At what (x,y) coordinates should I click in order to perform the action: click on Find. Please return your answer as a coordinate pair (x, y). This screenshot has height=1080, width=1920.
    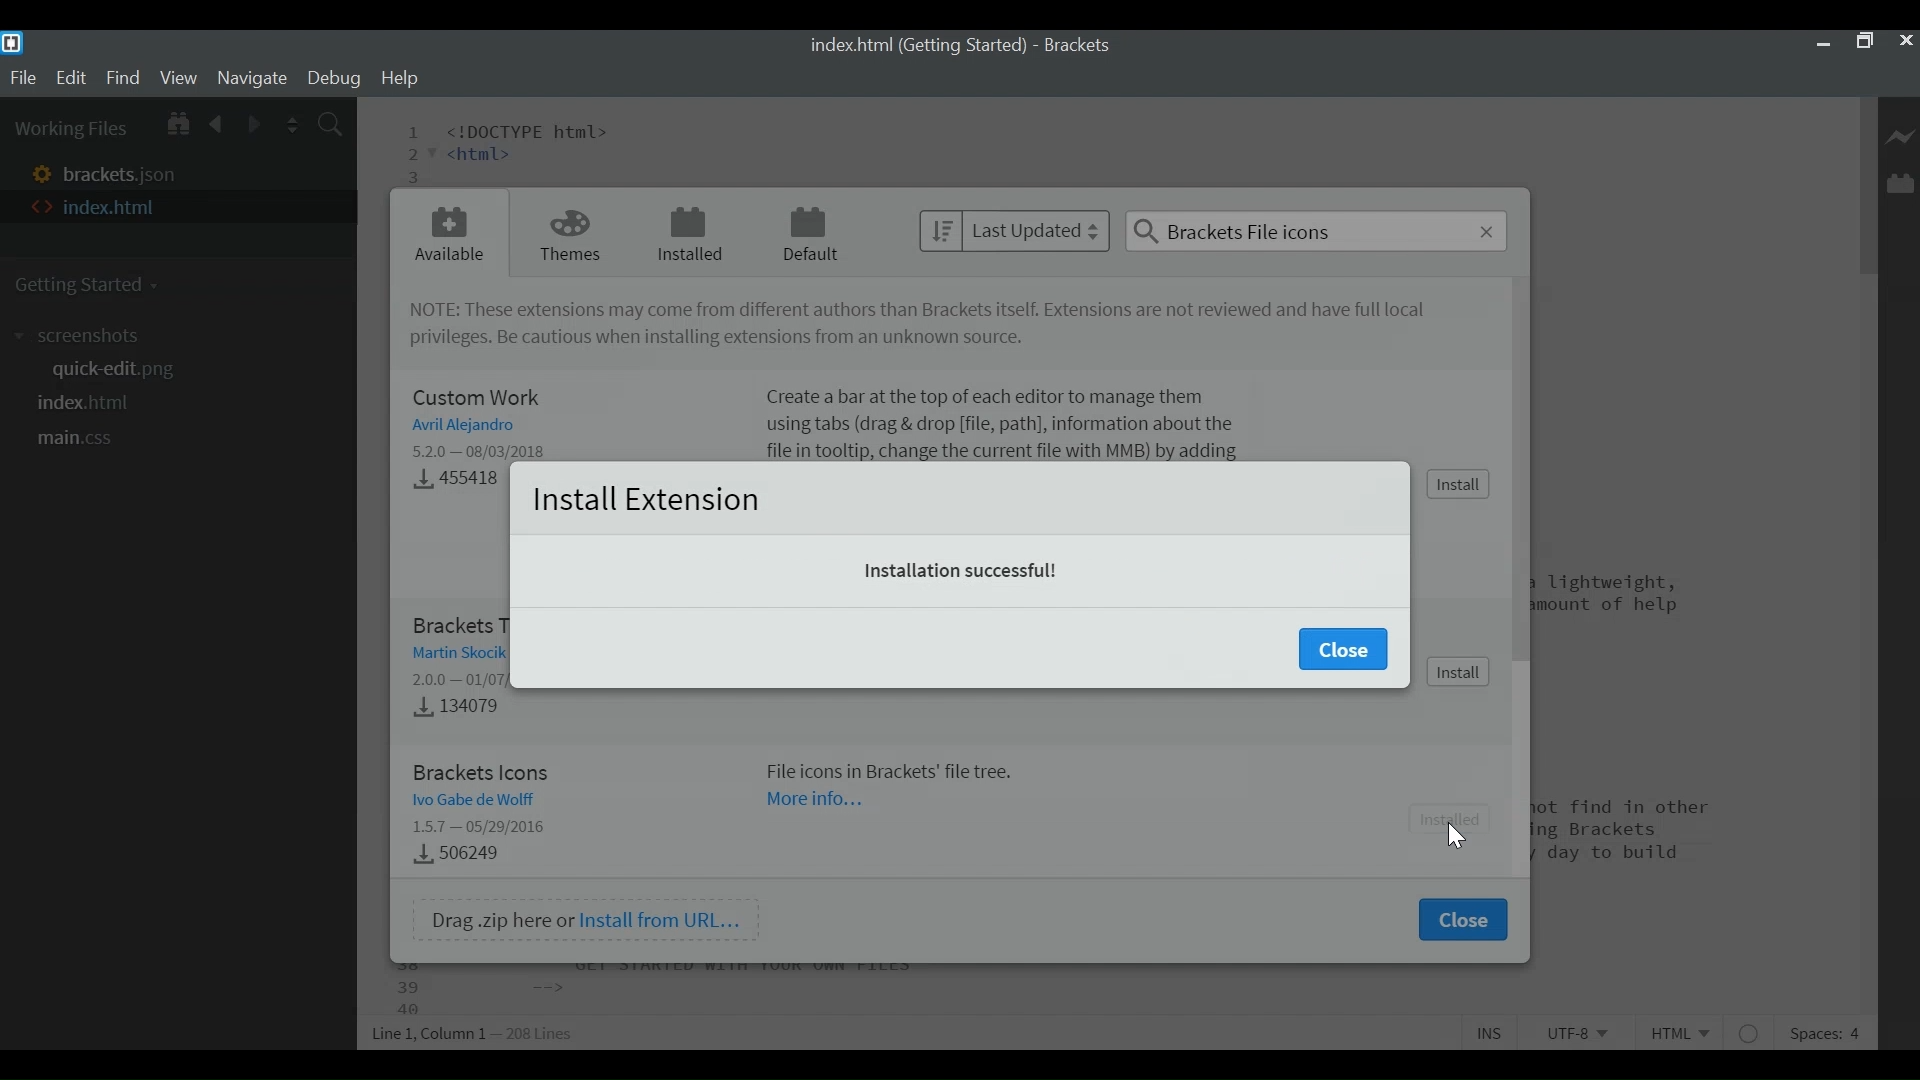
    Looking at the image, I should click on (123, 79).